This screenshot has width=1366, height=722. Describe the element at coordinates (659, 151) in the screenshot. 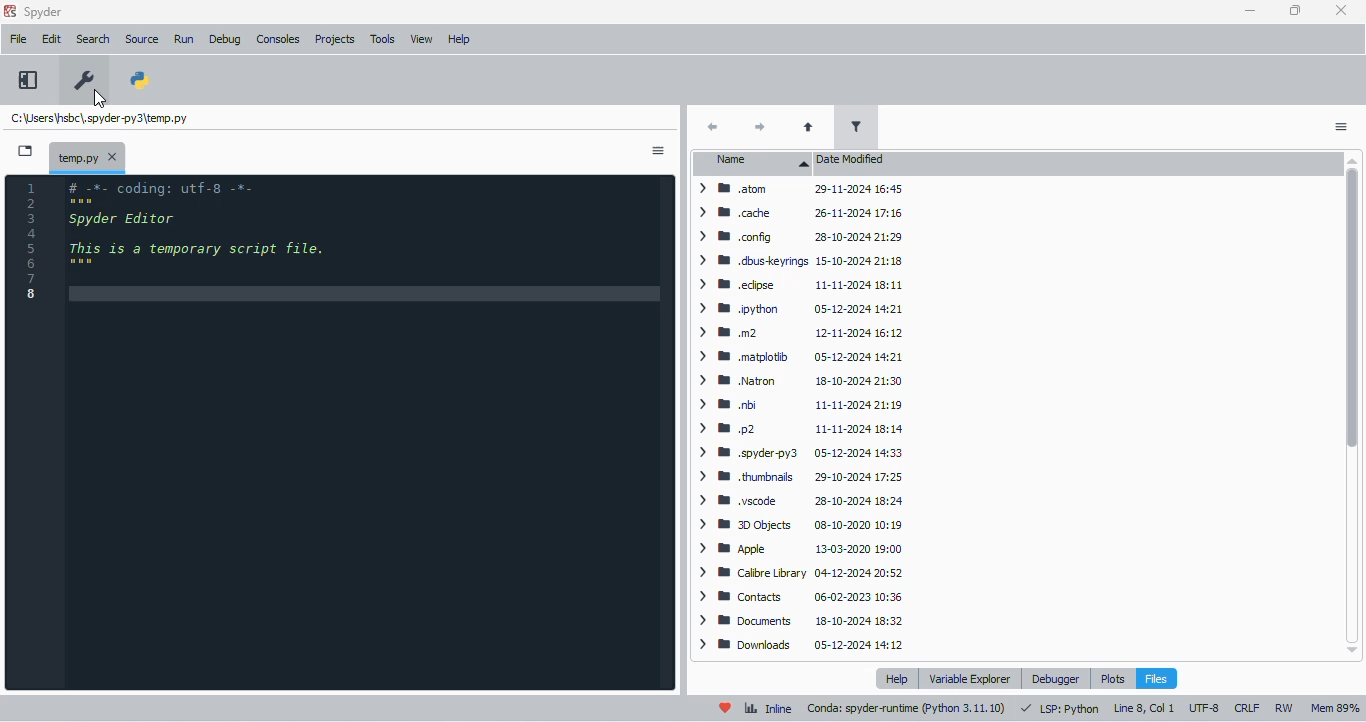

I see `options` at that location.